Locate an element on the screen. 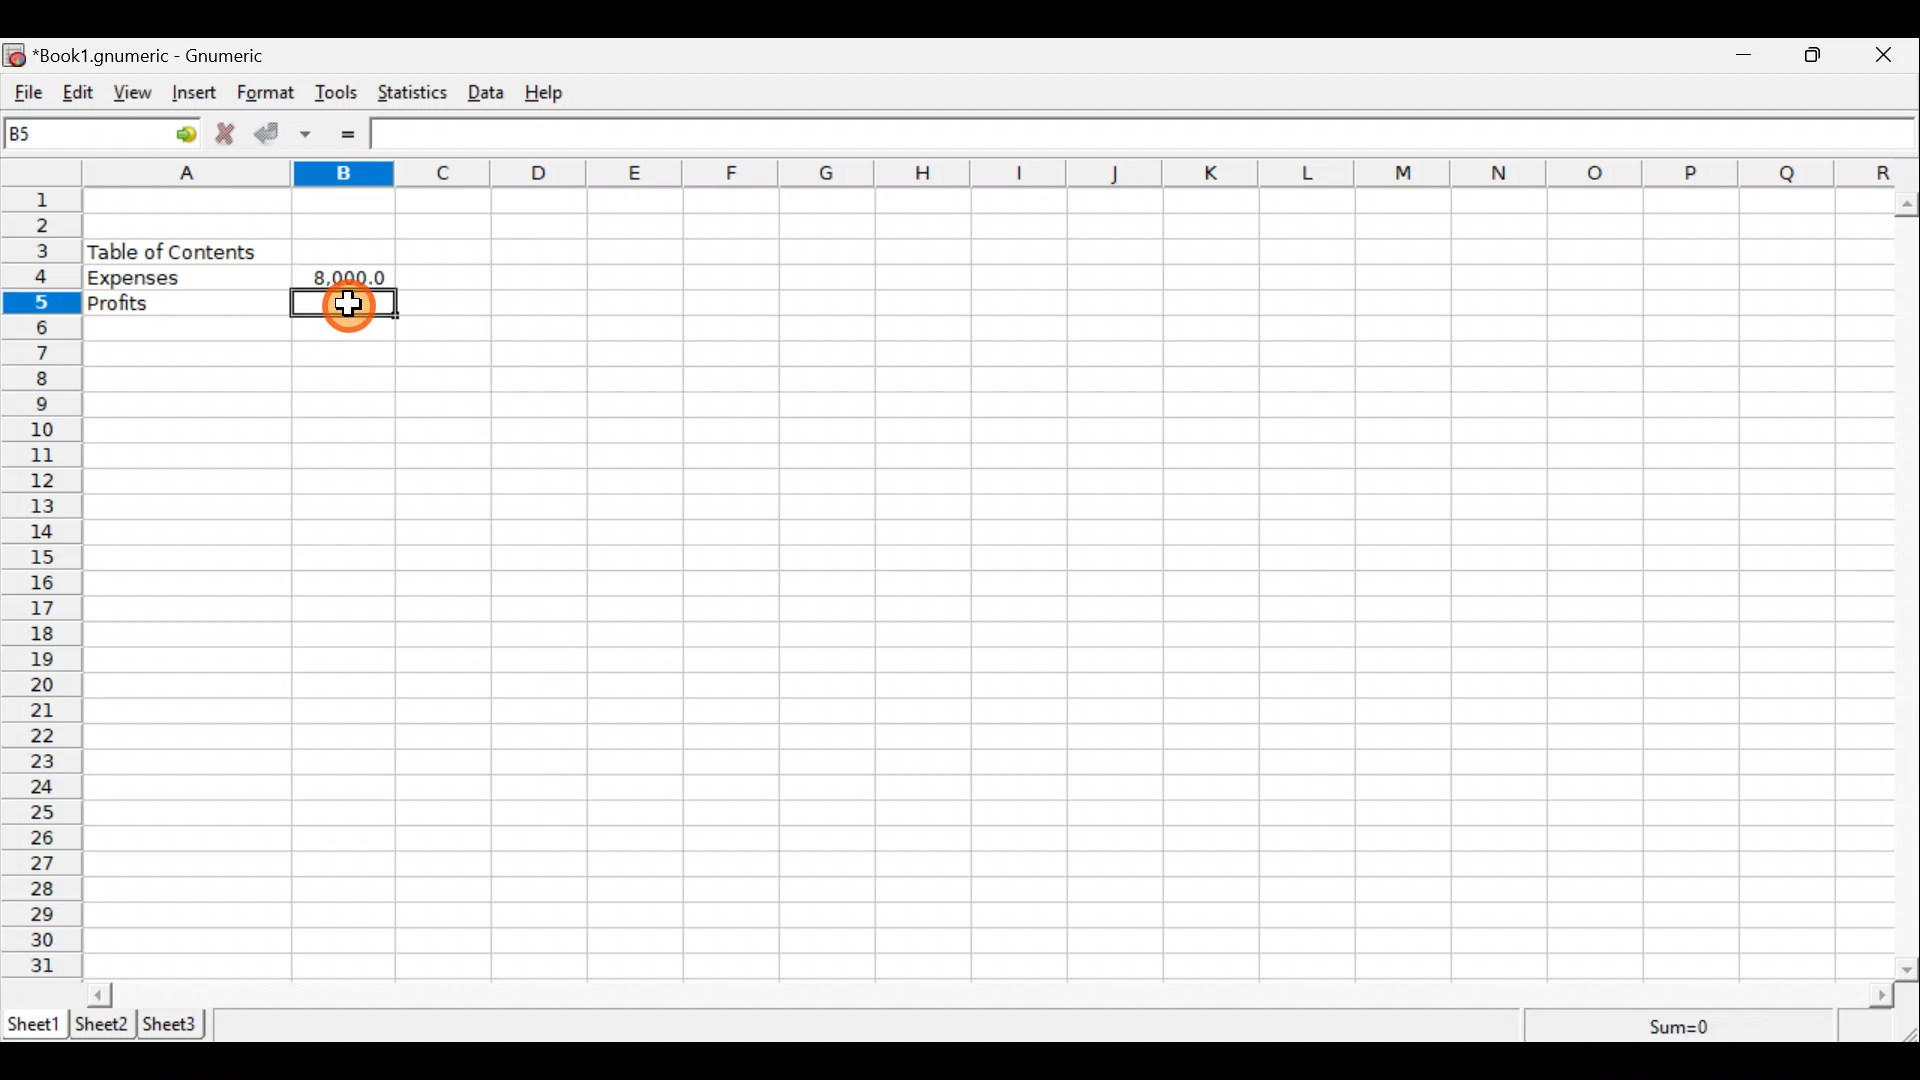 The image size is (1920, 1080). Cell name is located at coordinates (103, 133).